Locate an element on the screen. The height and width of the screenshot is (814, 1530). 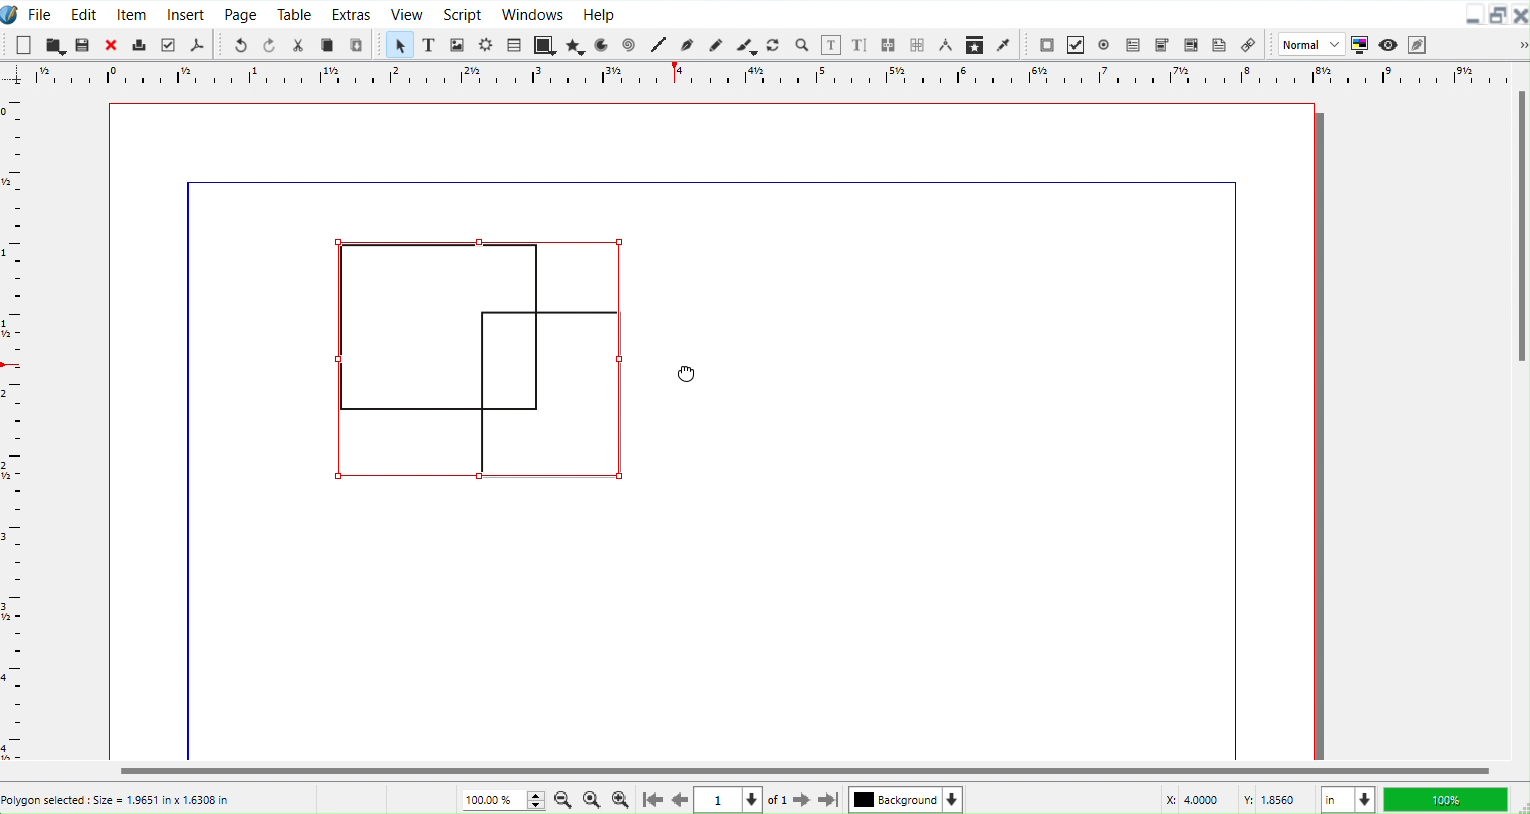
Shapes are selected is located at coordinates (478, 360).